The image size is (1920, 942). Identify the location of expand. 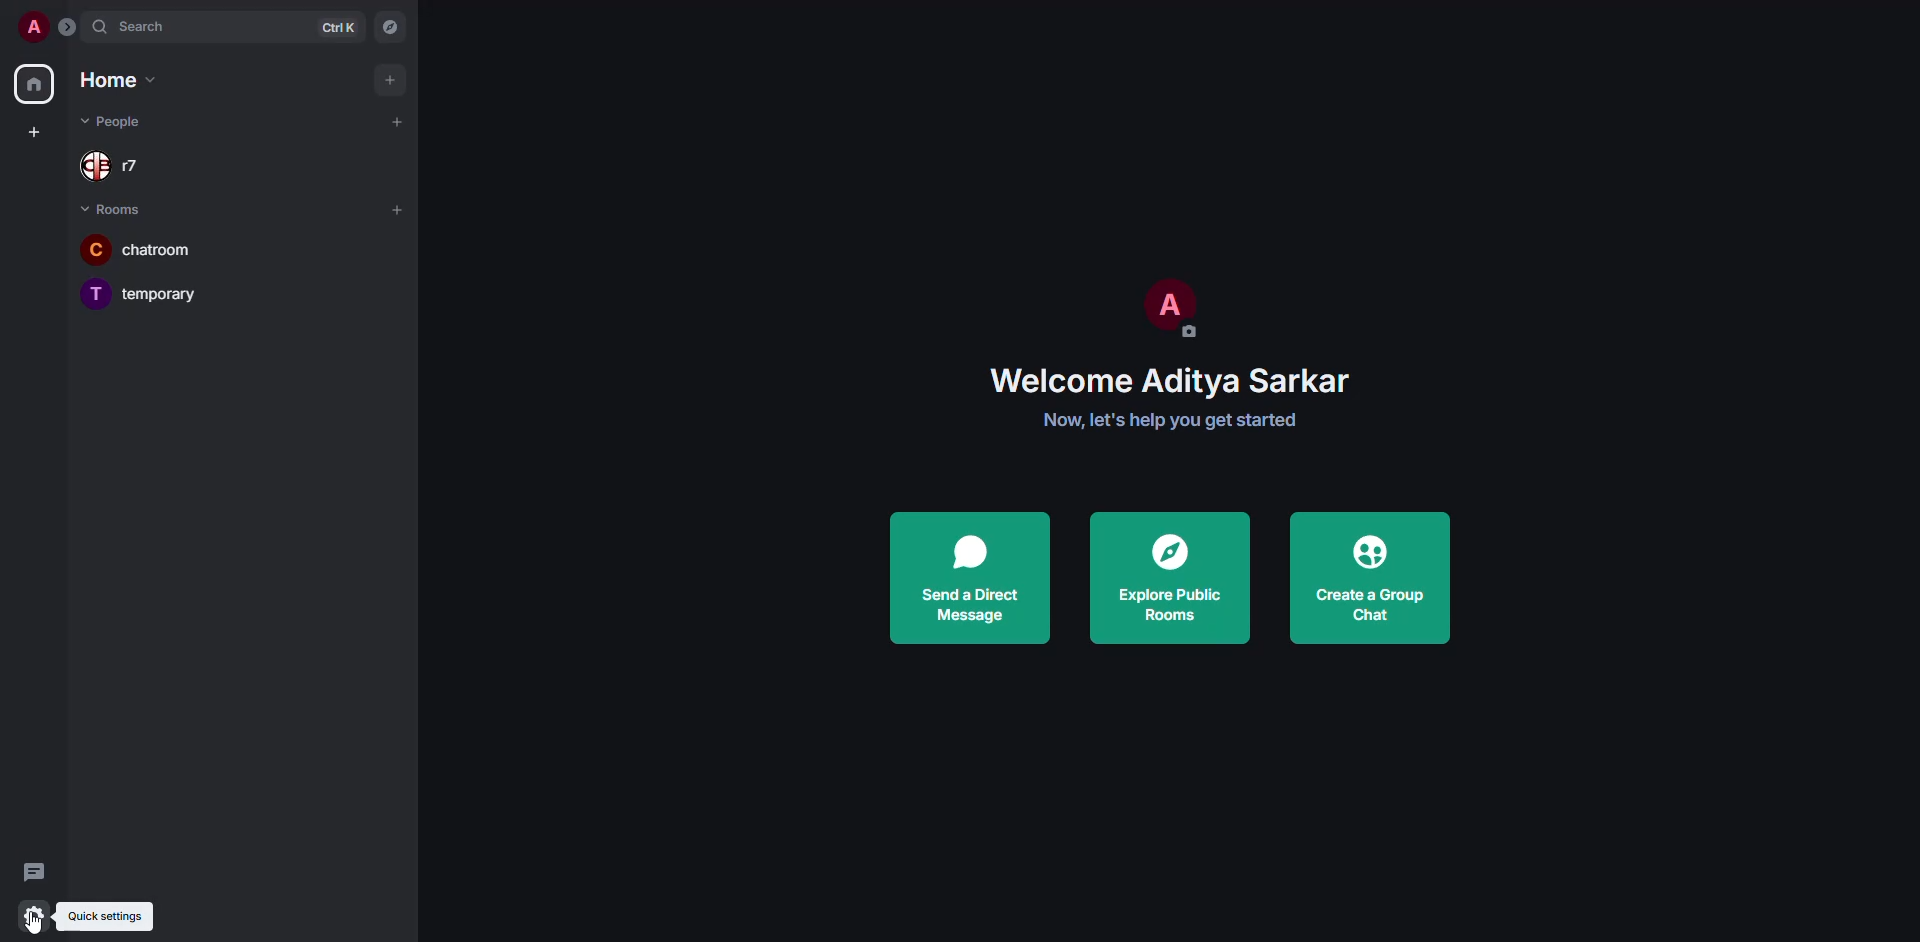
(66, 30).